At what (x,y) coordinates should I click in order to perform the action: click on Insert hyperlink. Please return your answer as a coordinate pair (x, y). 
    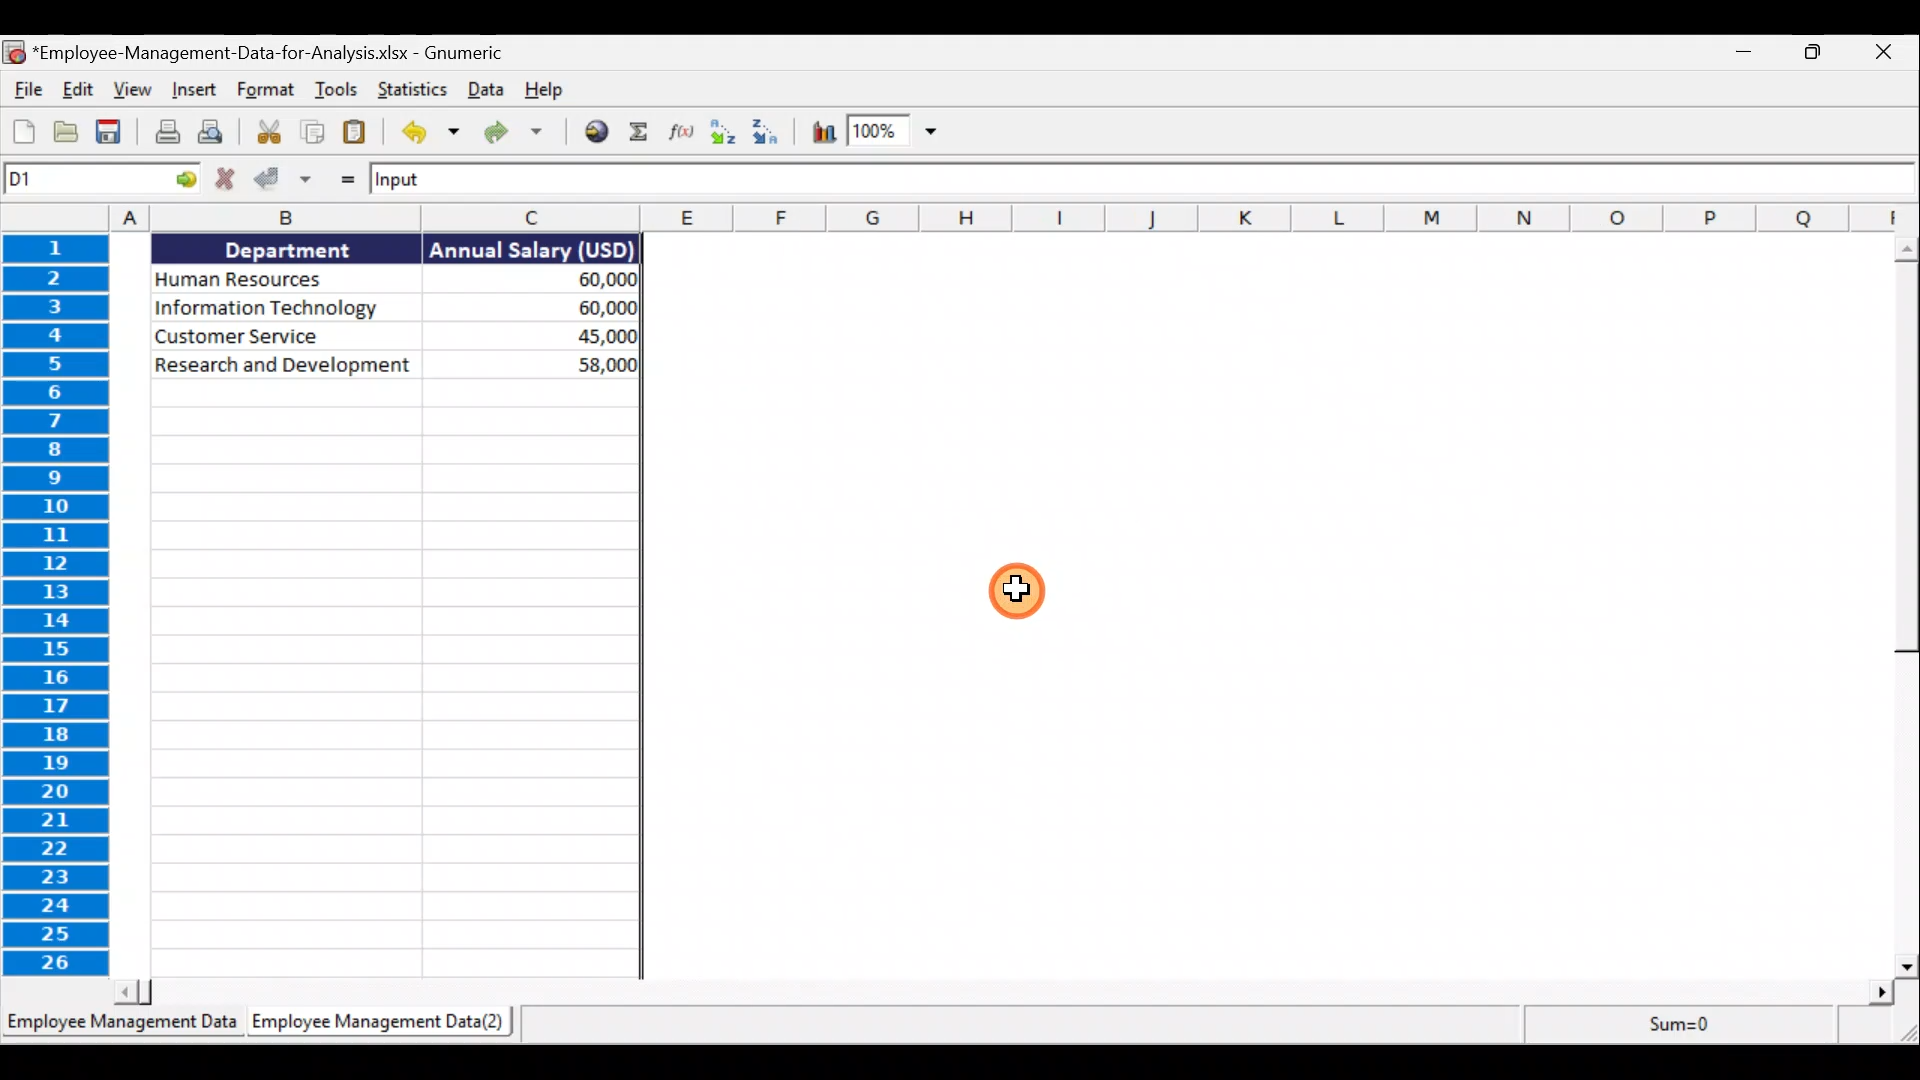
    Looking at the image, I should click on (593, 132).